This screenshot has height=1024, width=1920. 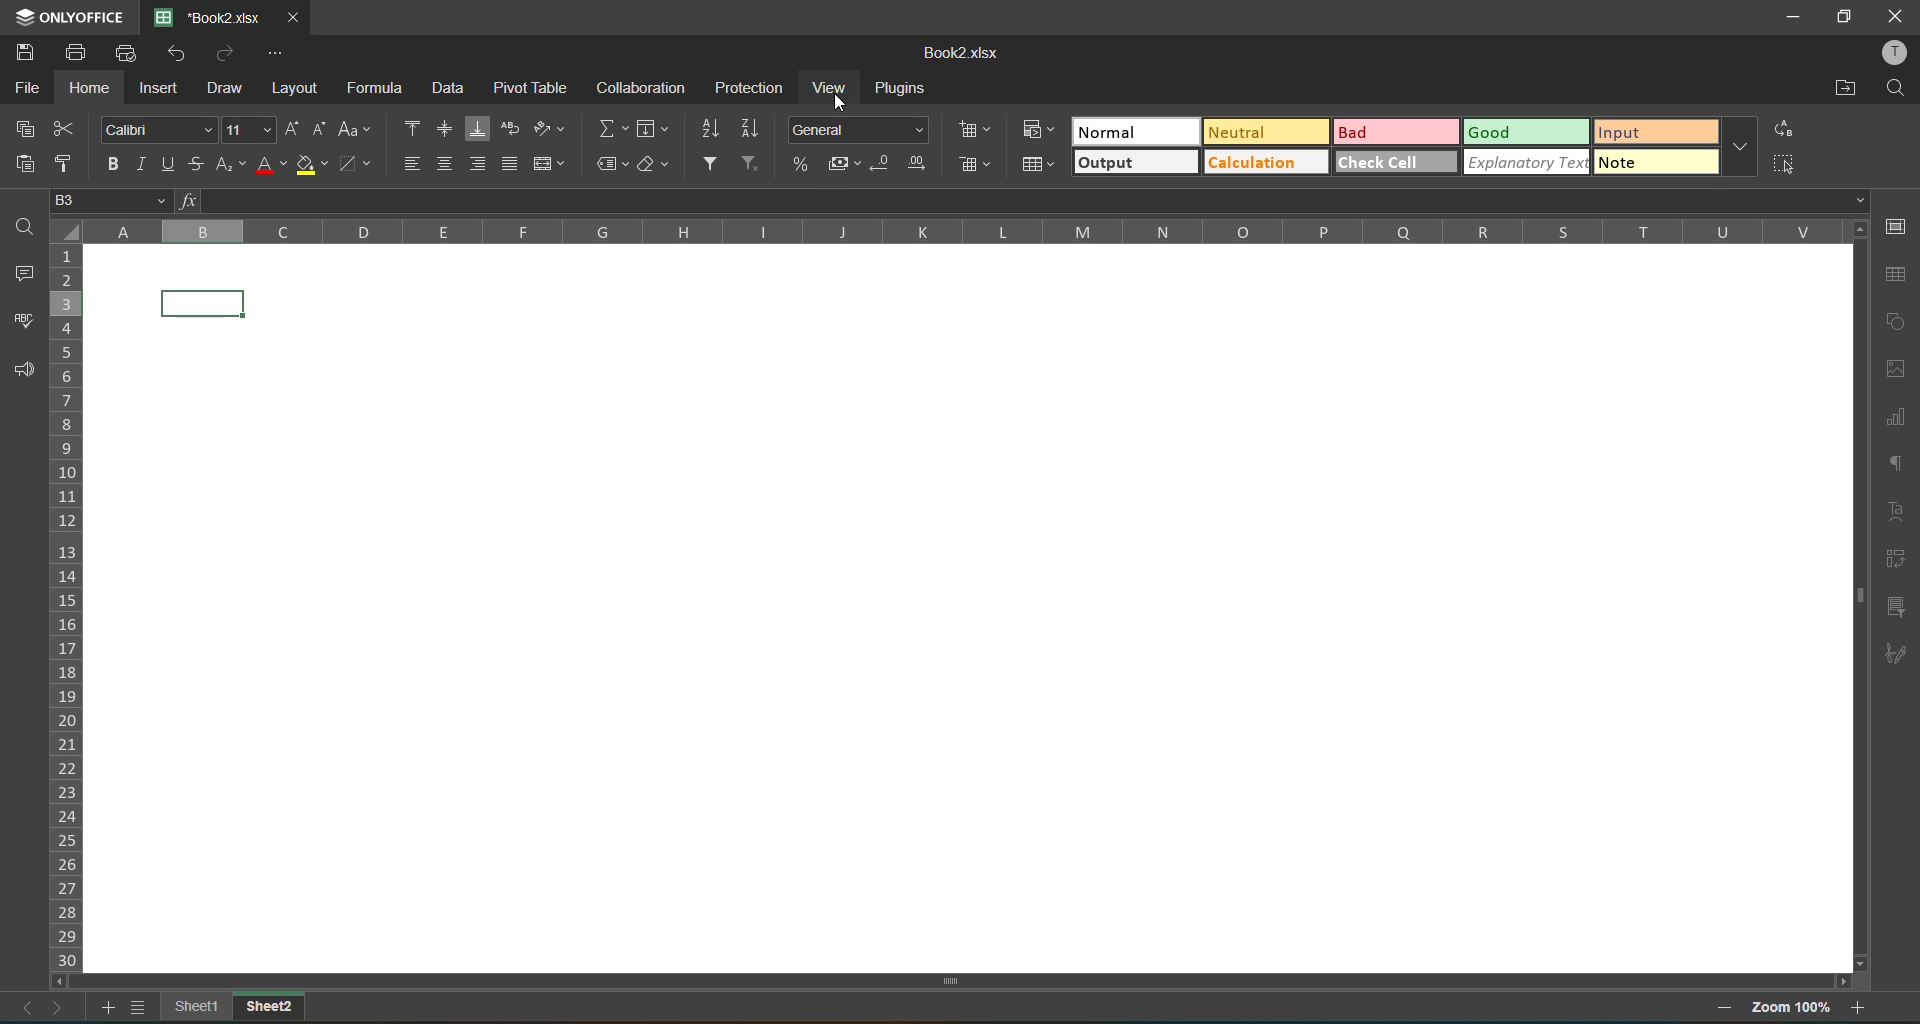 I want to click on row numbers, so click(x=71, y=605).